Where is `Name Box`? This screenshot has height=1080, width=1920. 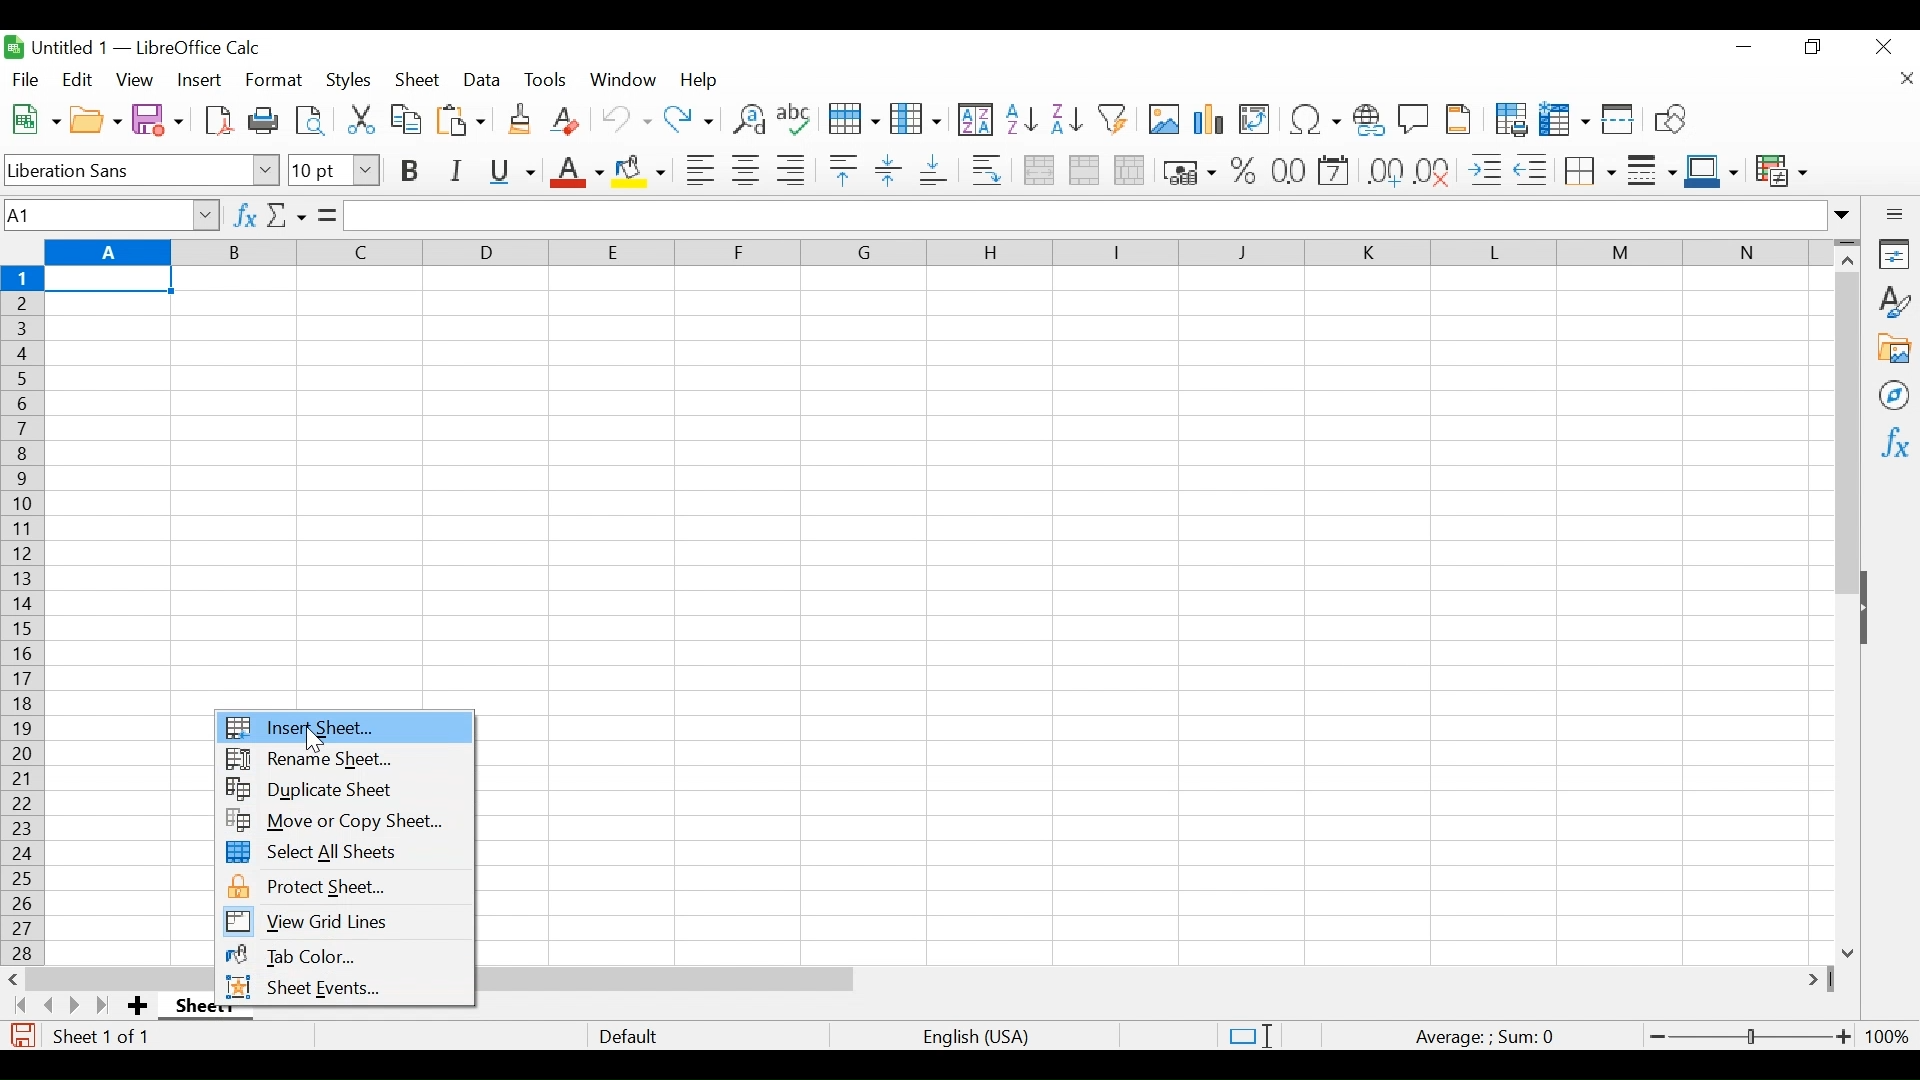
Name Box is located at coordinates (110, 214).